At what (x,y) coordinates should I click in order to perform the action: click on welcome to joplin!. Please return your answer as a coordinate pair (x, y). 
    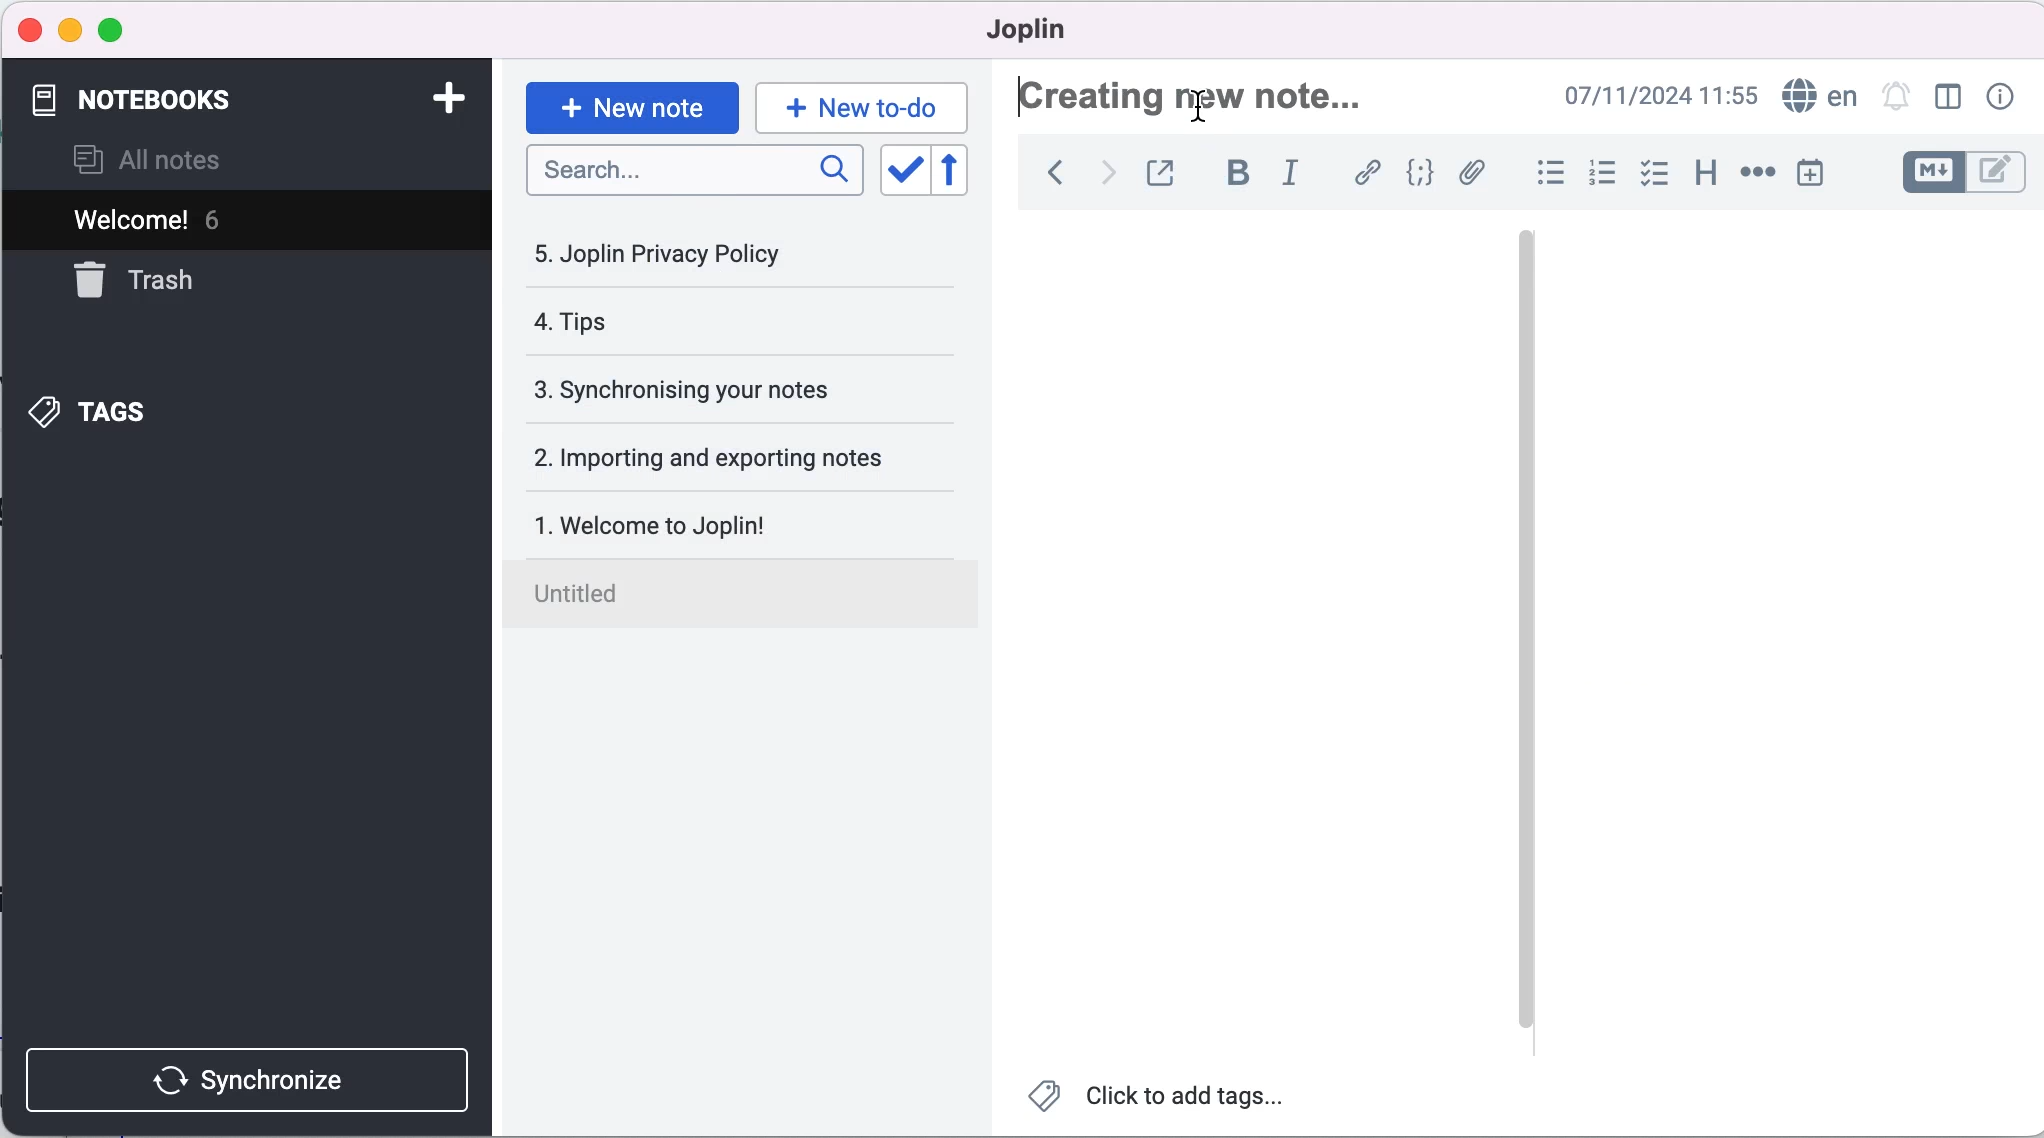
    Looking at the image, I should click on (722, 529).